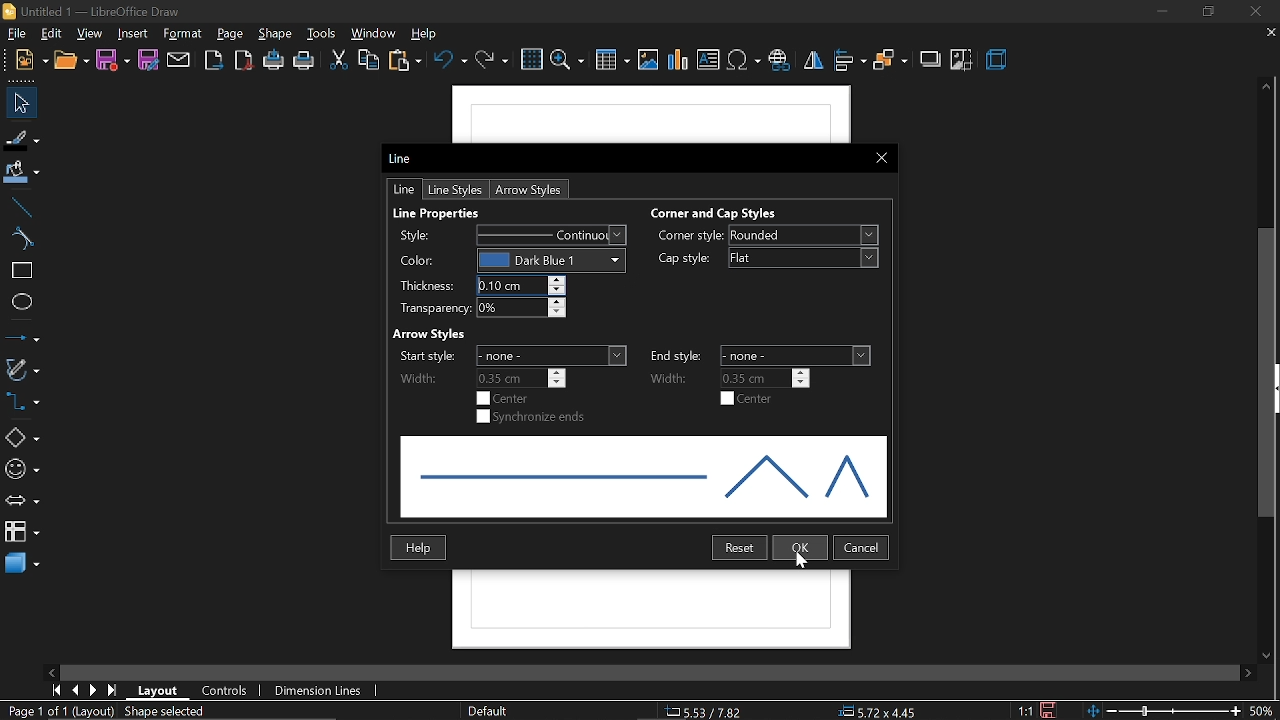 Image resolution: width=1280 pixels, height=720 pixels. Describe the element at coordinates (677, 61) in the screenshot. I see `insert chart` at that location.